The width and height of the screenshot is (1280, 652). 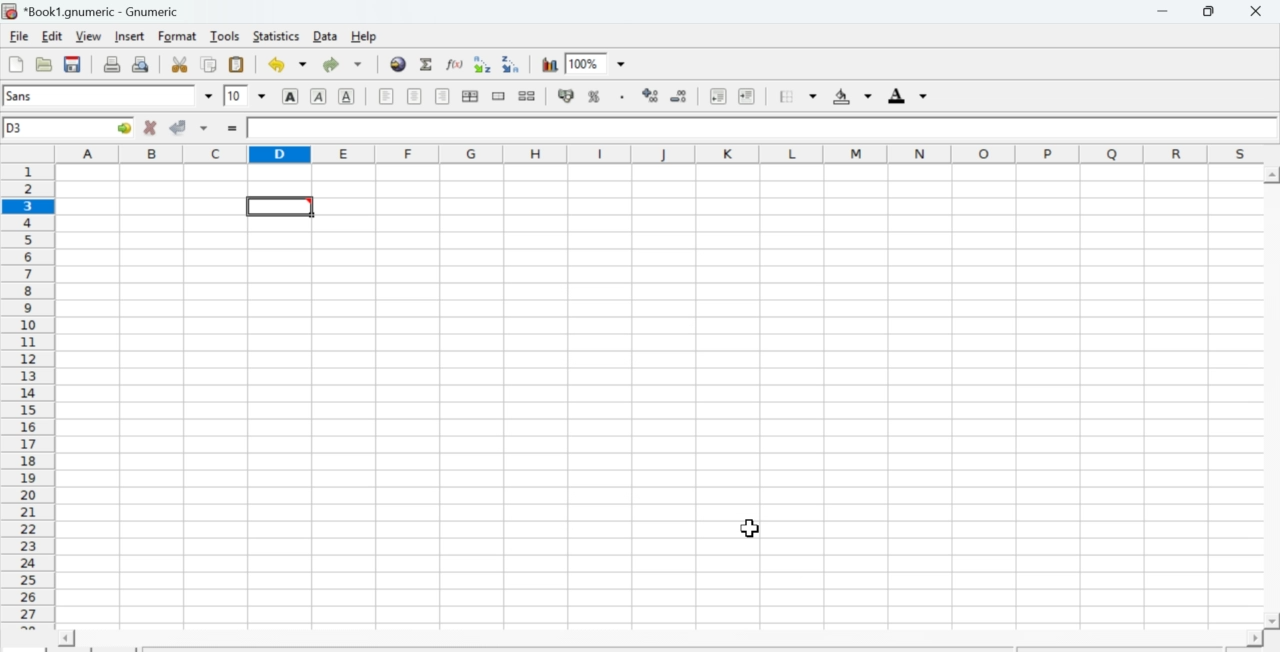 I want to click on Cut, so click(x=180, y=64).